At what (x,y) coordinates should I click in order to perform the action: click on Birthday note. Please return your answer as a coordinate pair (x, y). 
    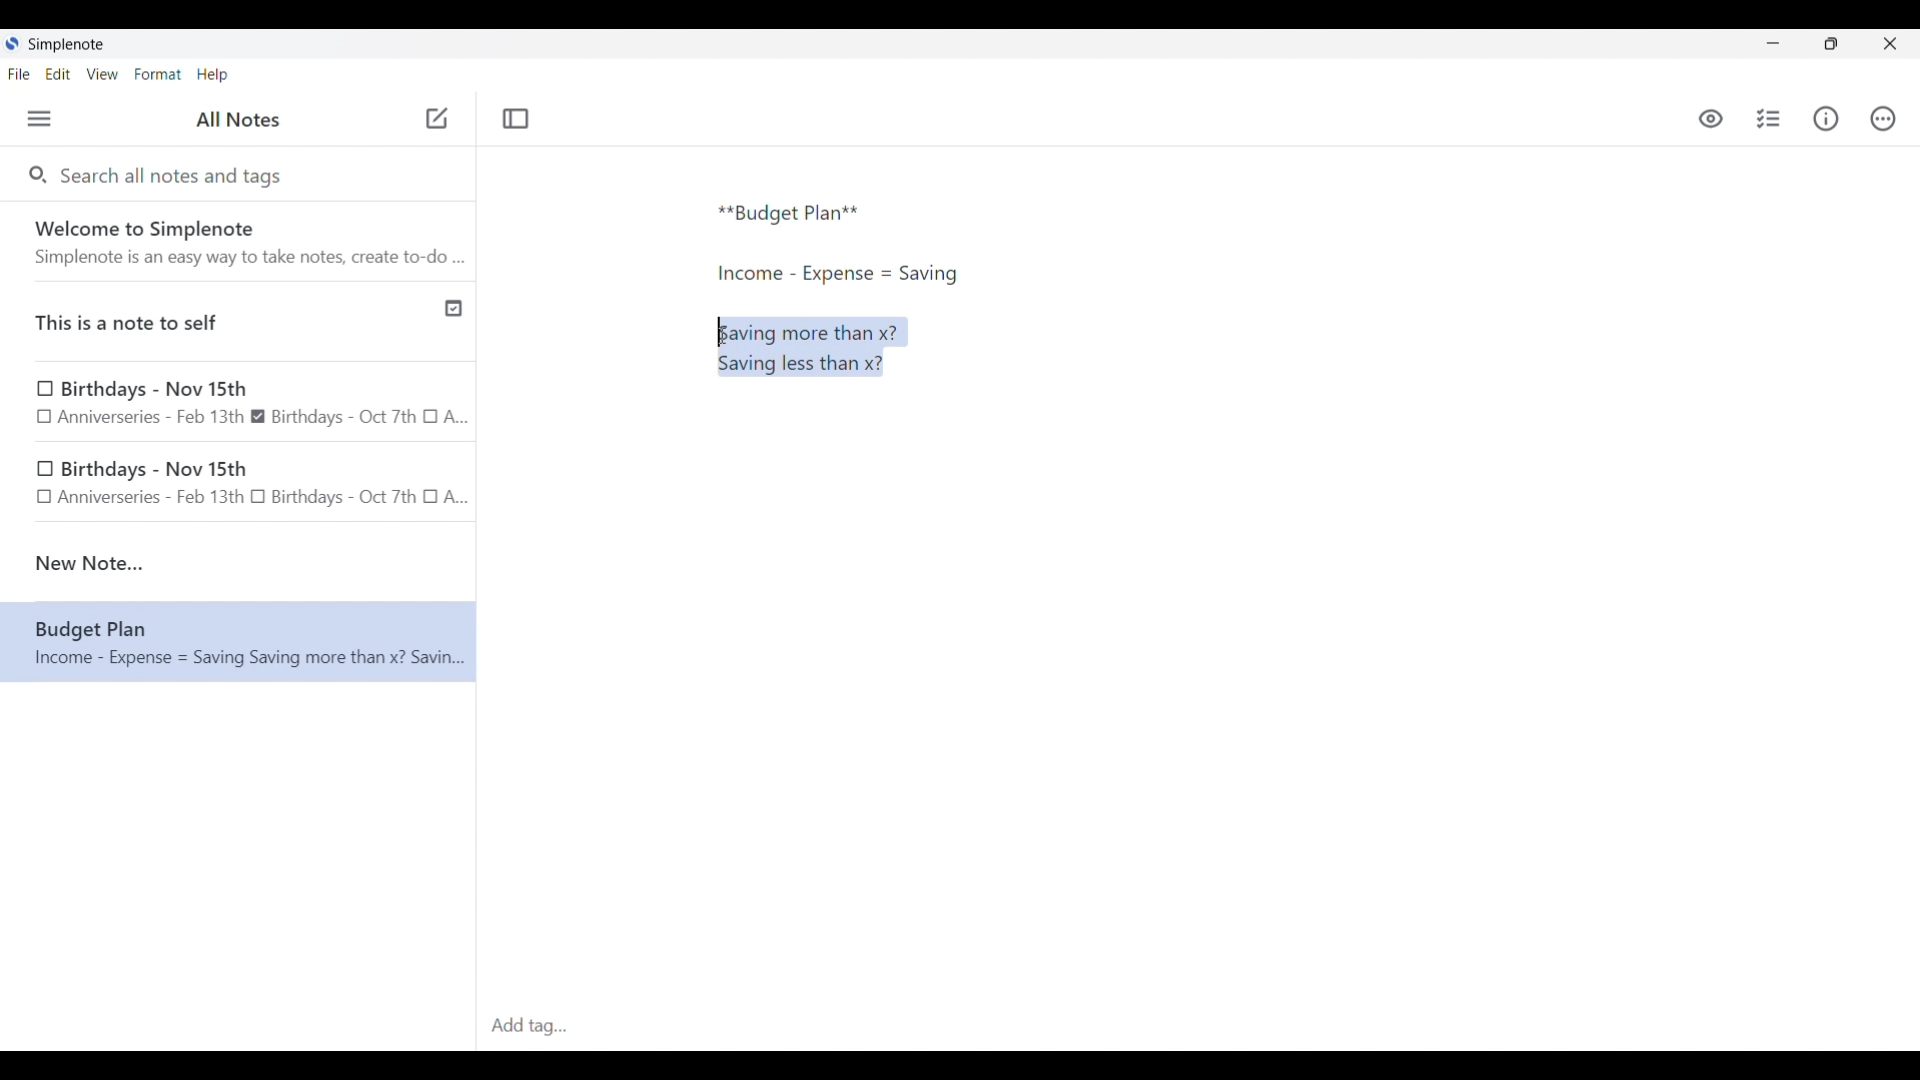
    Looking at the image, I should click on (239, 402).